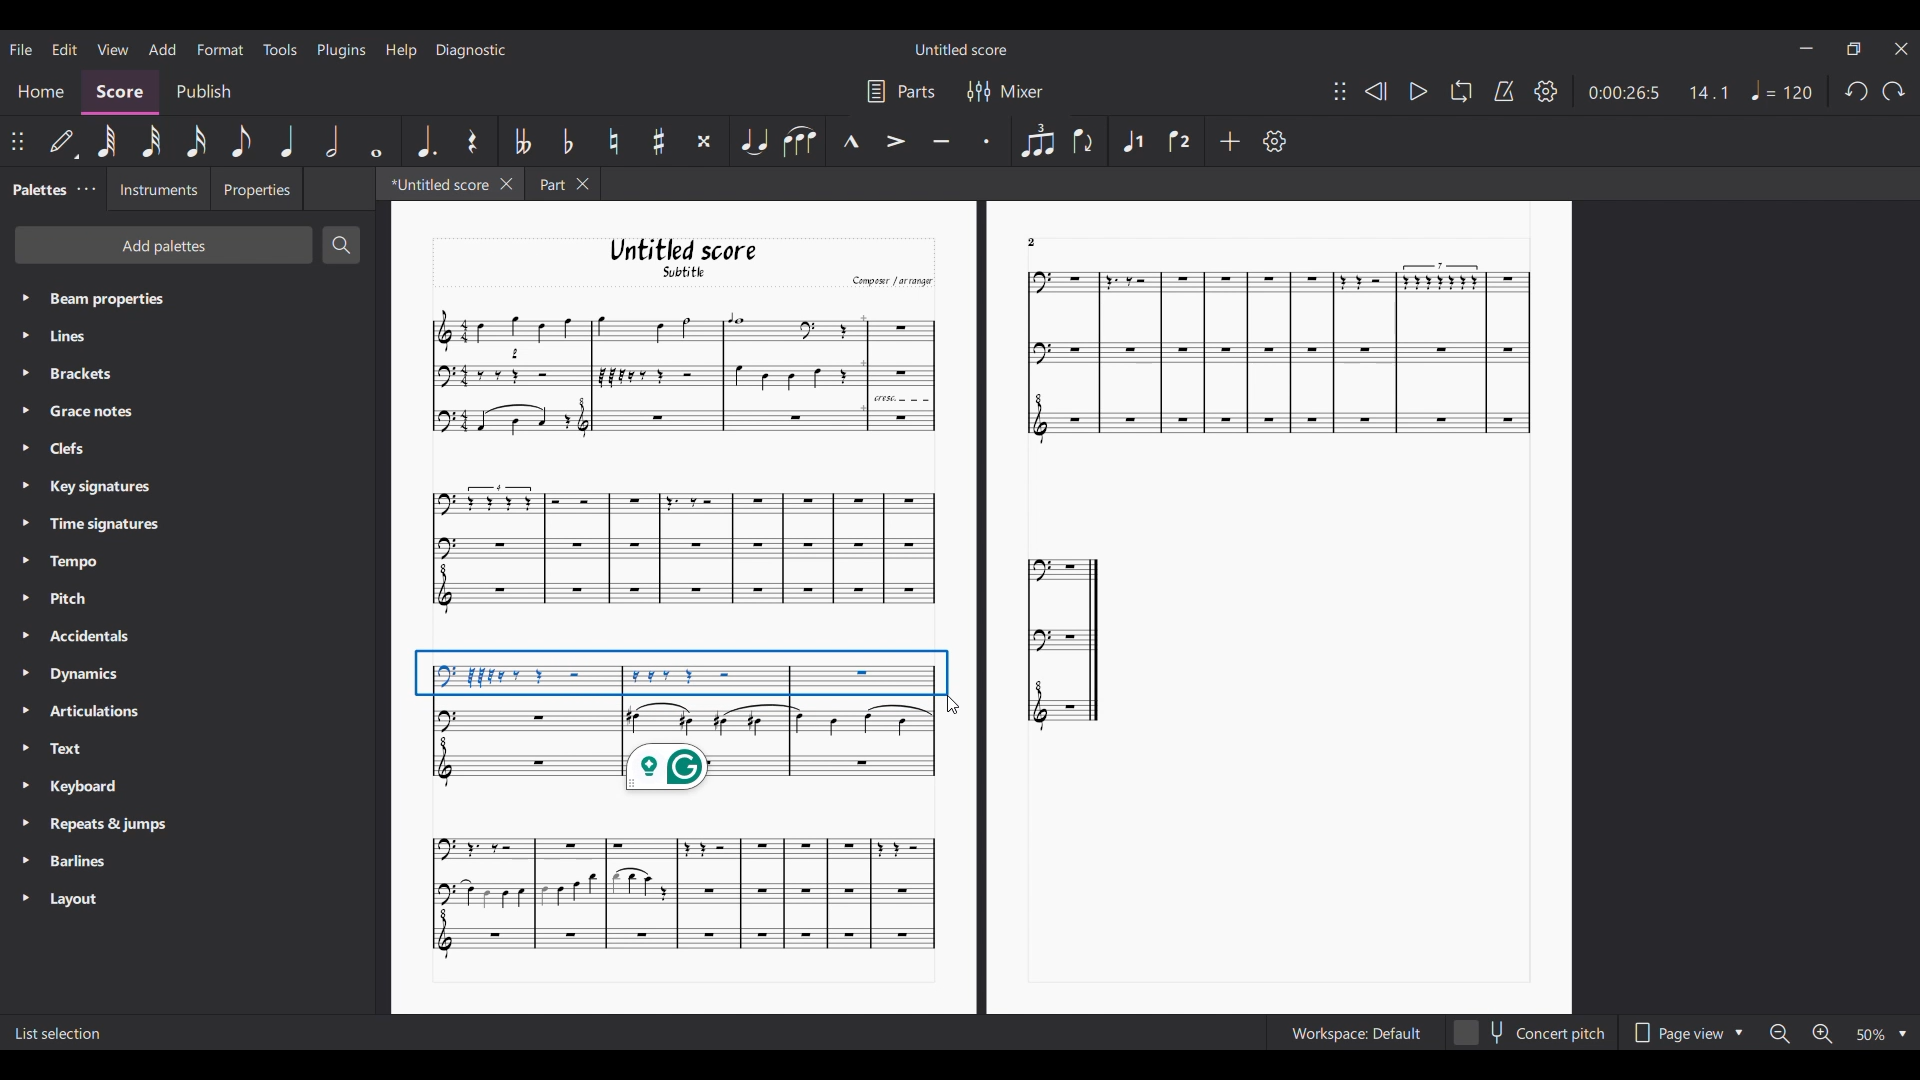 This screenshot has height=1080, width=1920. What do you see at coordinates (205, 93) in the screenshot?
I see `Publish ` at bounding box center [205, 93].